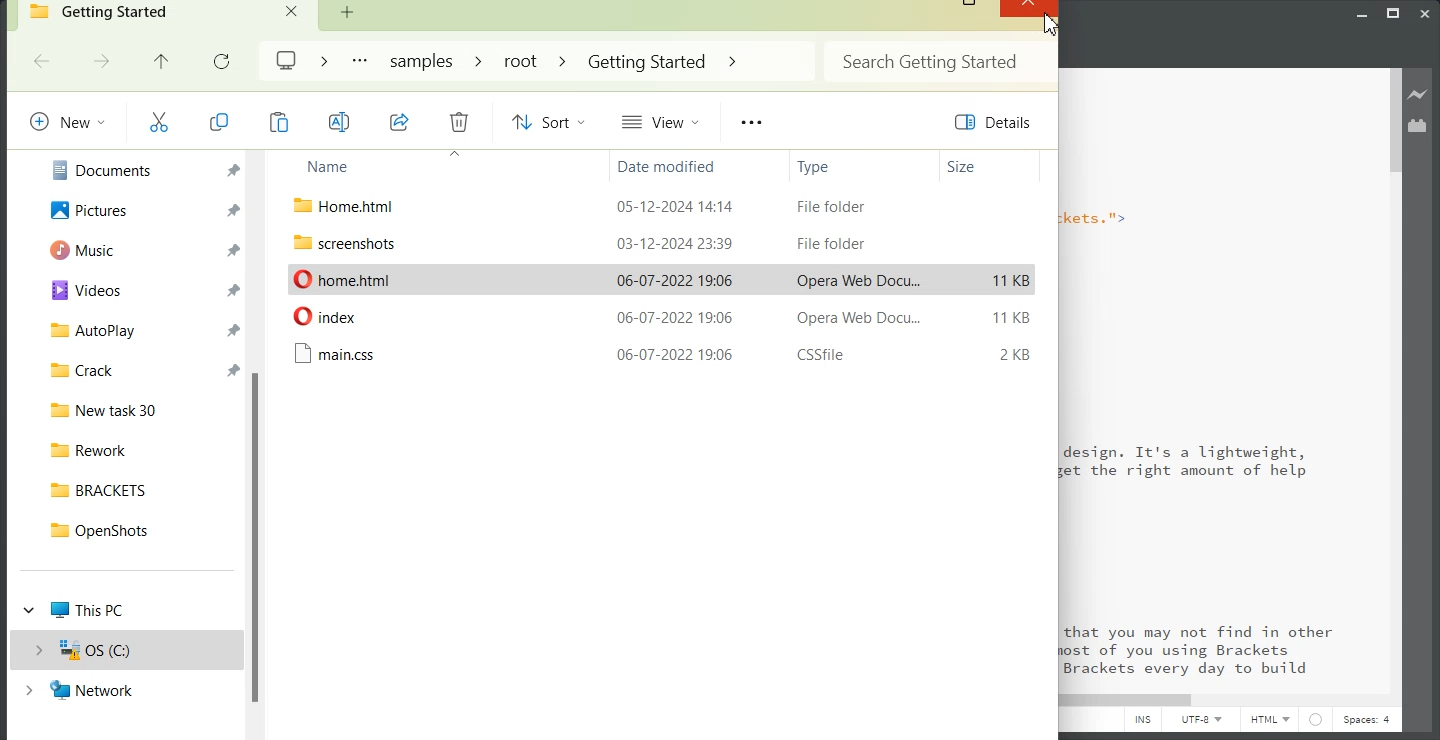  Describe the element at coordinates (370, 280) in the screenshot. I see `File` at that location.